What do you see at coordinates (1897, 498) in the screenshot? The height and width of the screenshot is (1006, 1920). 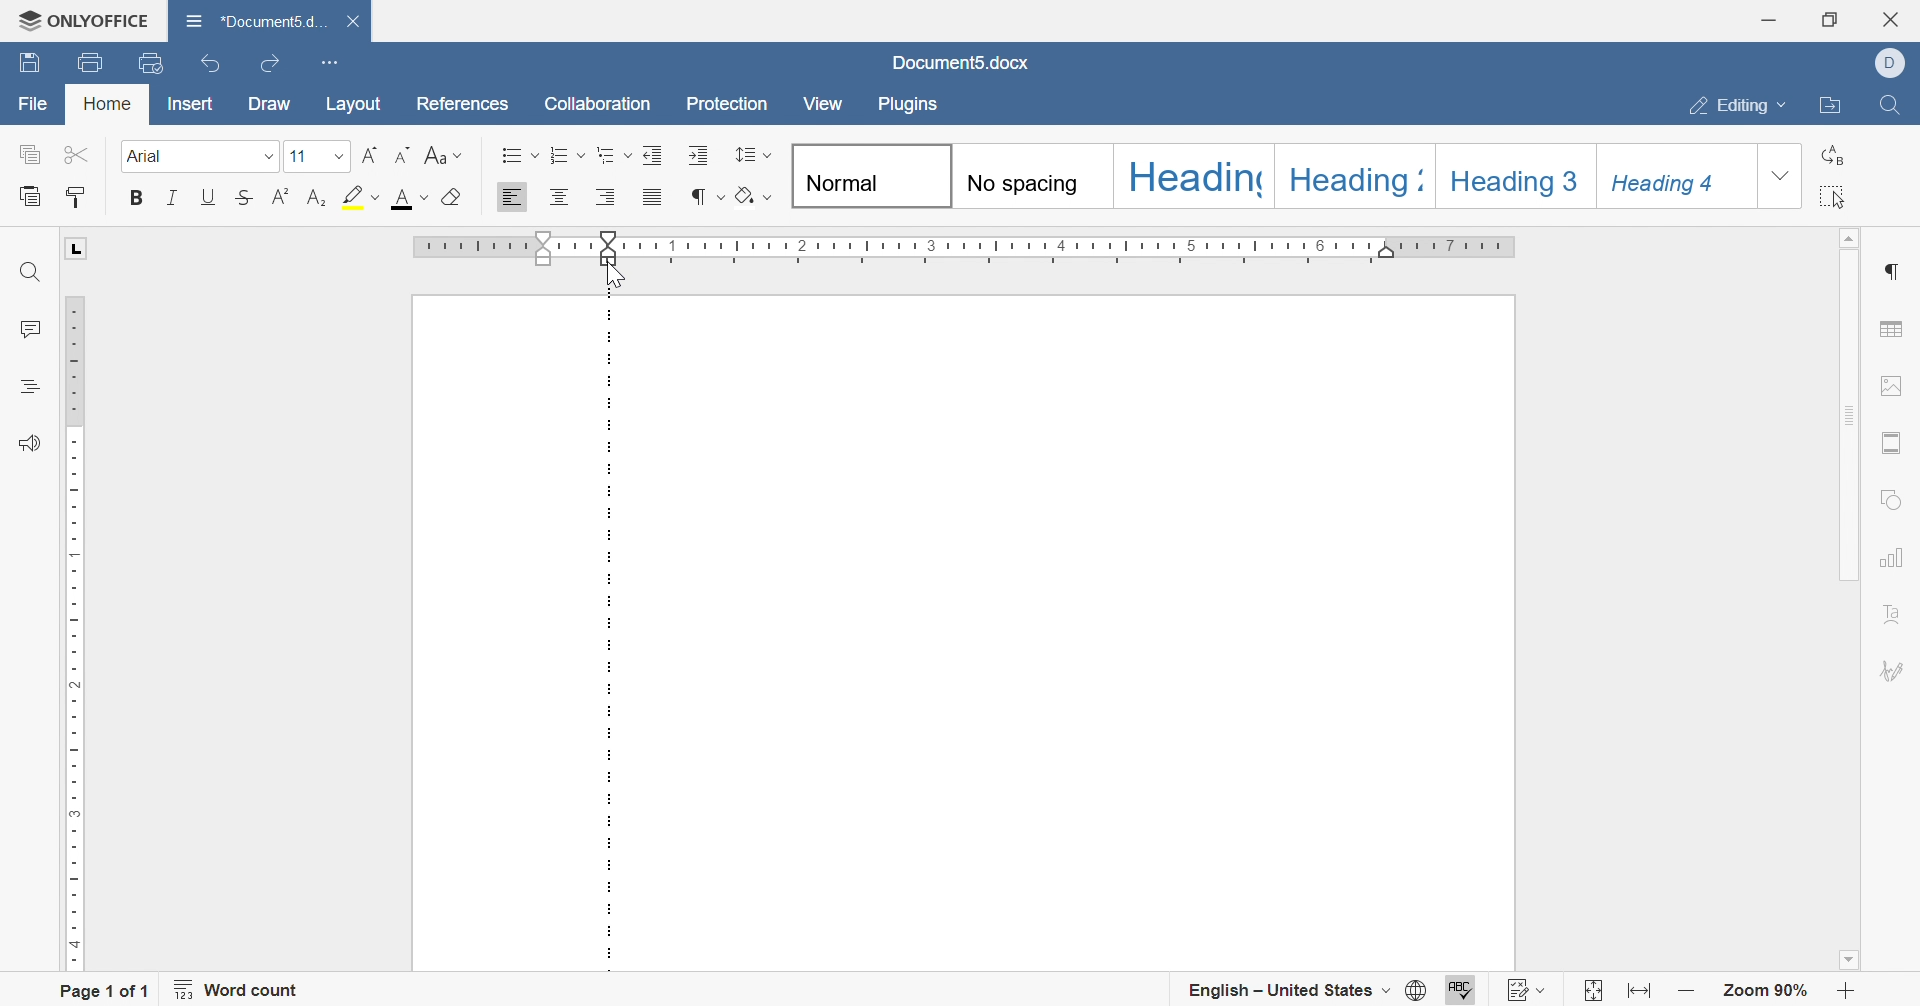 I see `shape settings` at bounding box center [1897, 498].